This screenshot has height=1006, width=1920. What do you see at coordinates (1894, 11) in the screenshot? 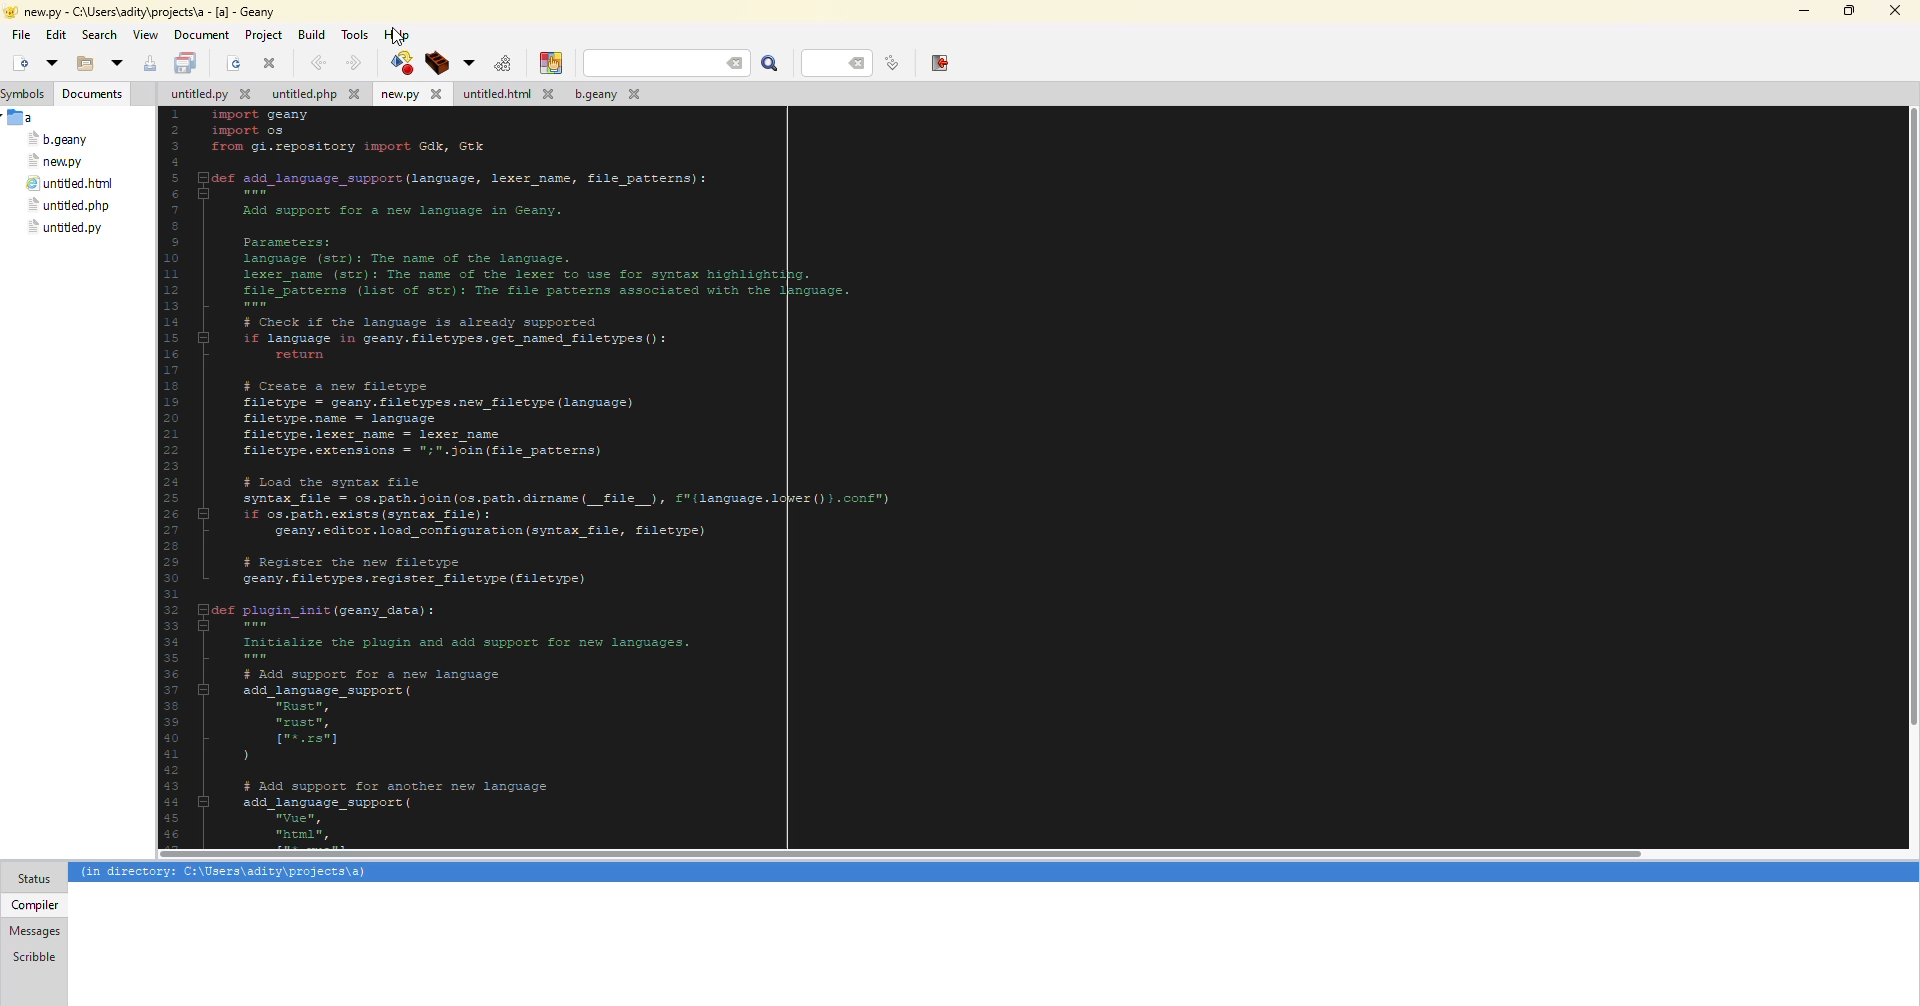
I see `close` at bounding box center [1894, 11].